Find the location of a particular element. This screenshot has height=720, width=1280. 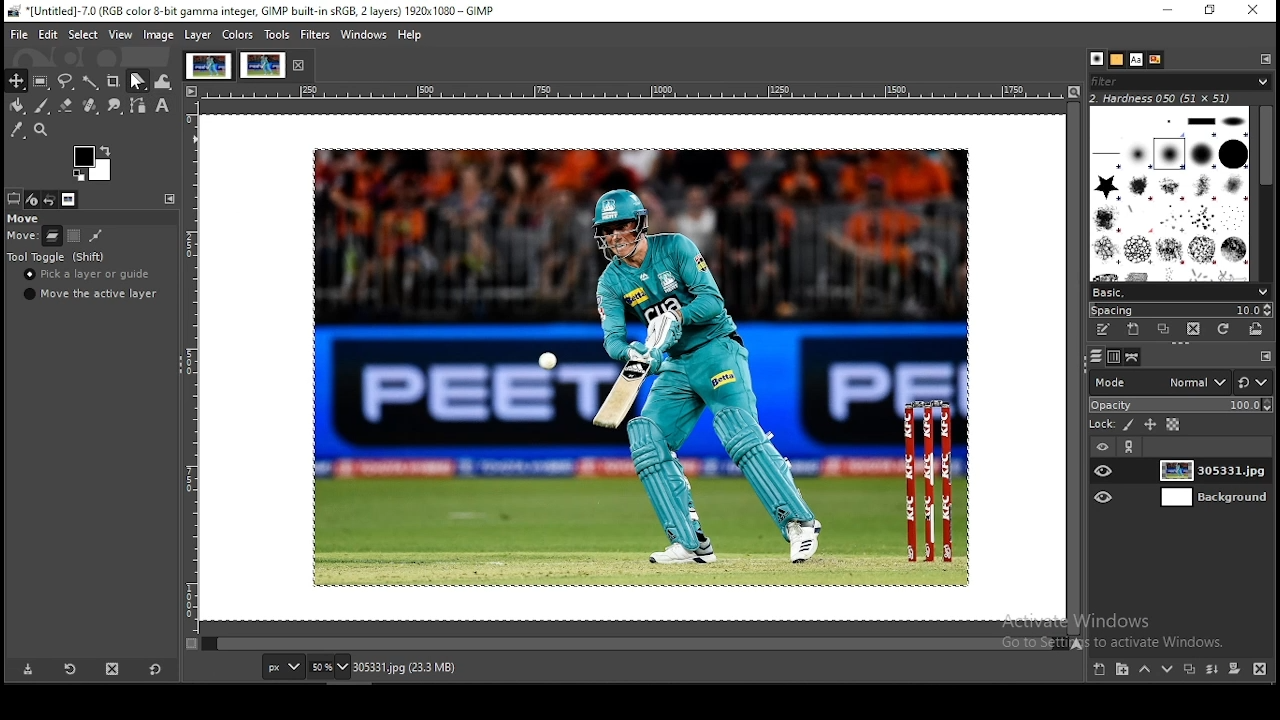

zoom level is located at coordinates (330, 667).